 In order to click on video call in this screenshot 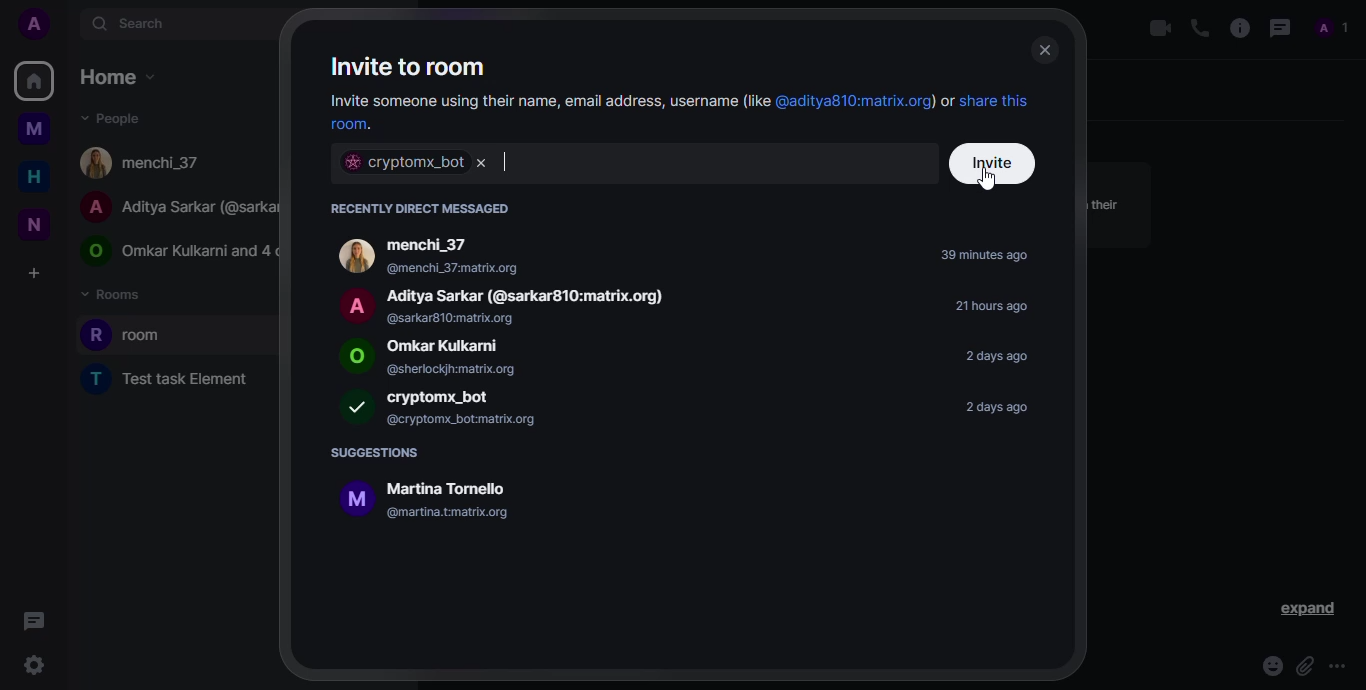, I will do `click(1157, 28)`.